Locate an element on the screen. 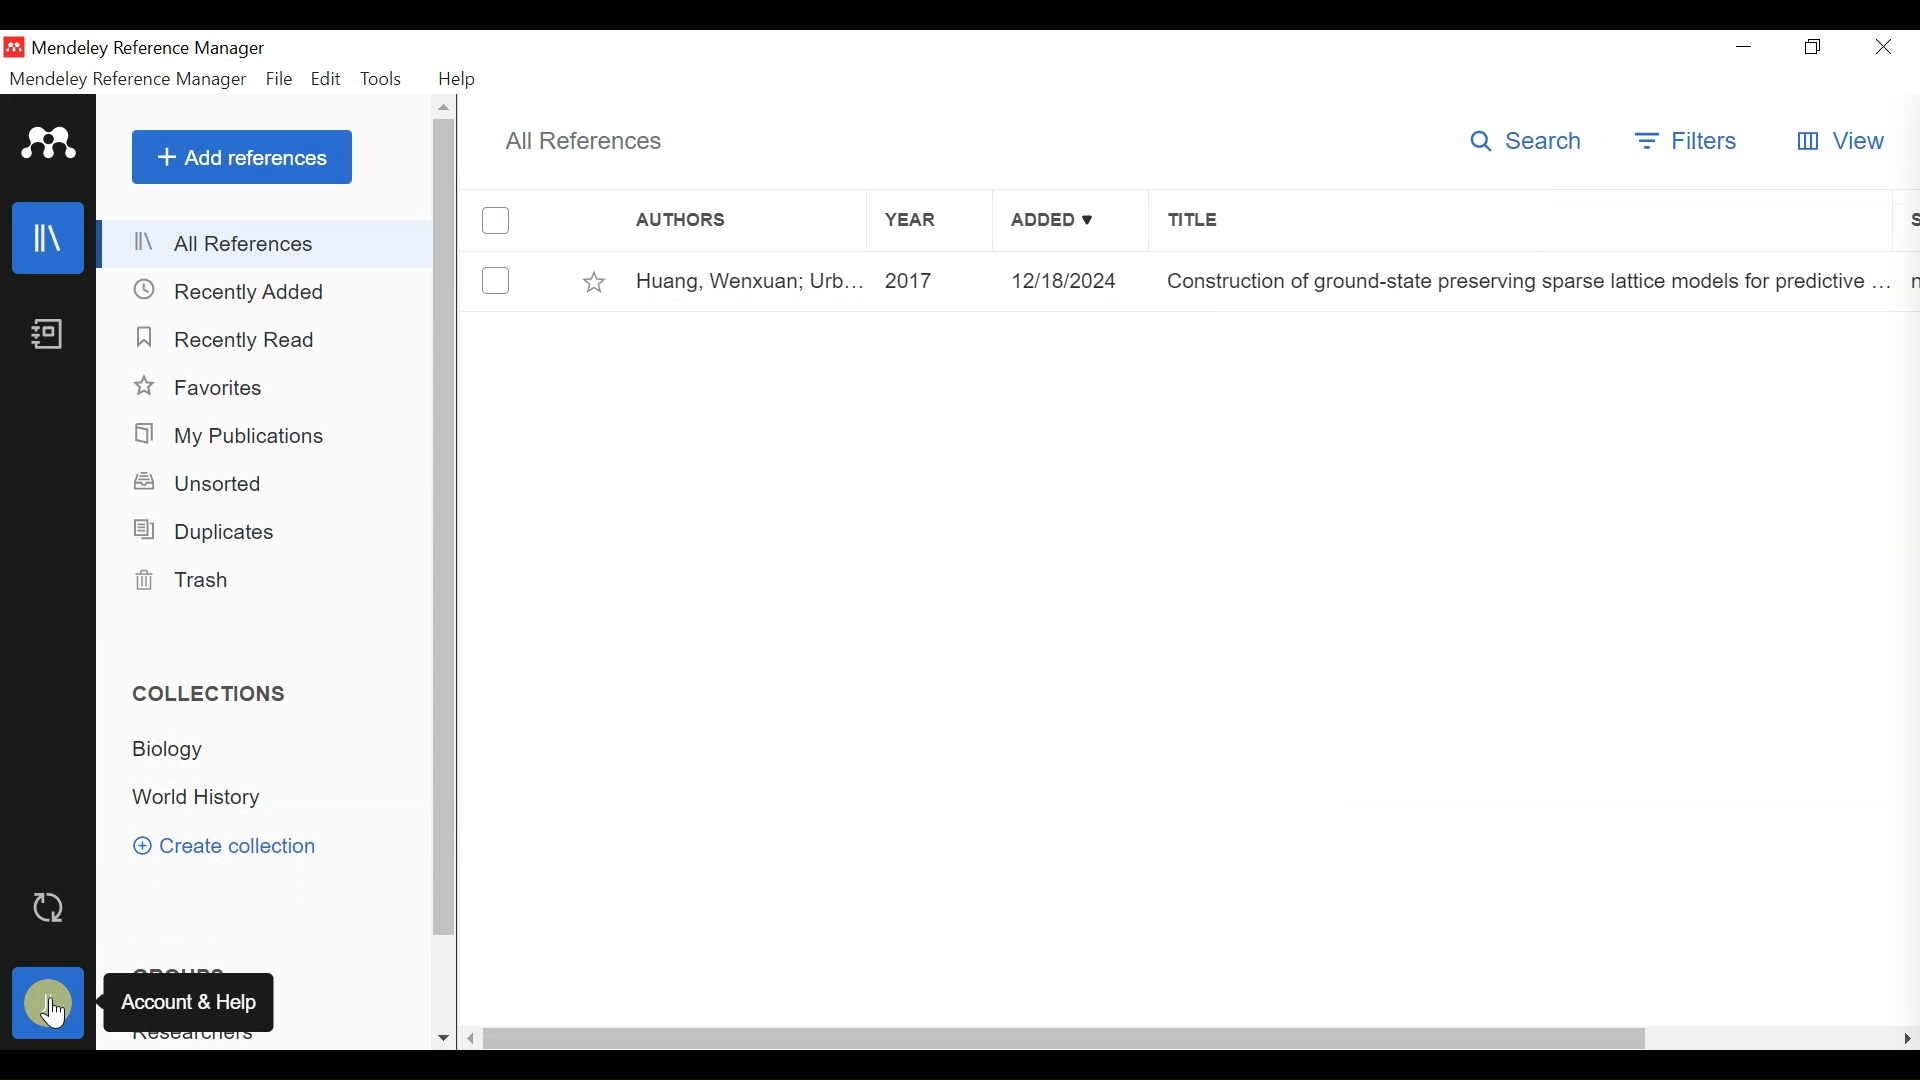 This screenshot has width=1920, height=1080. File is located at coordinates (280, 79).